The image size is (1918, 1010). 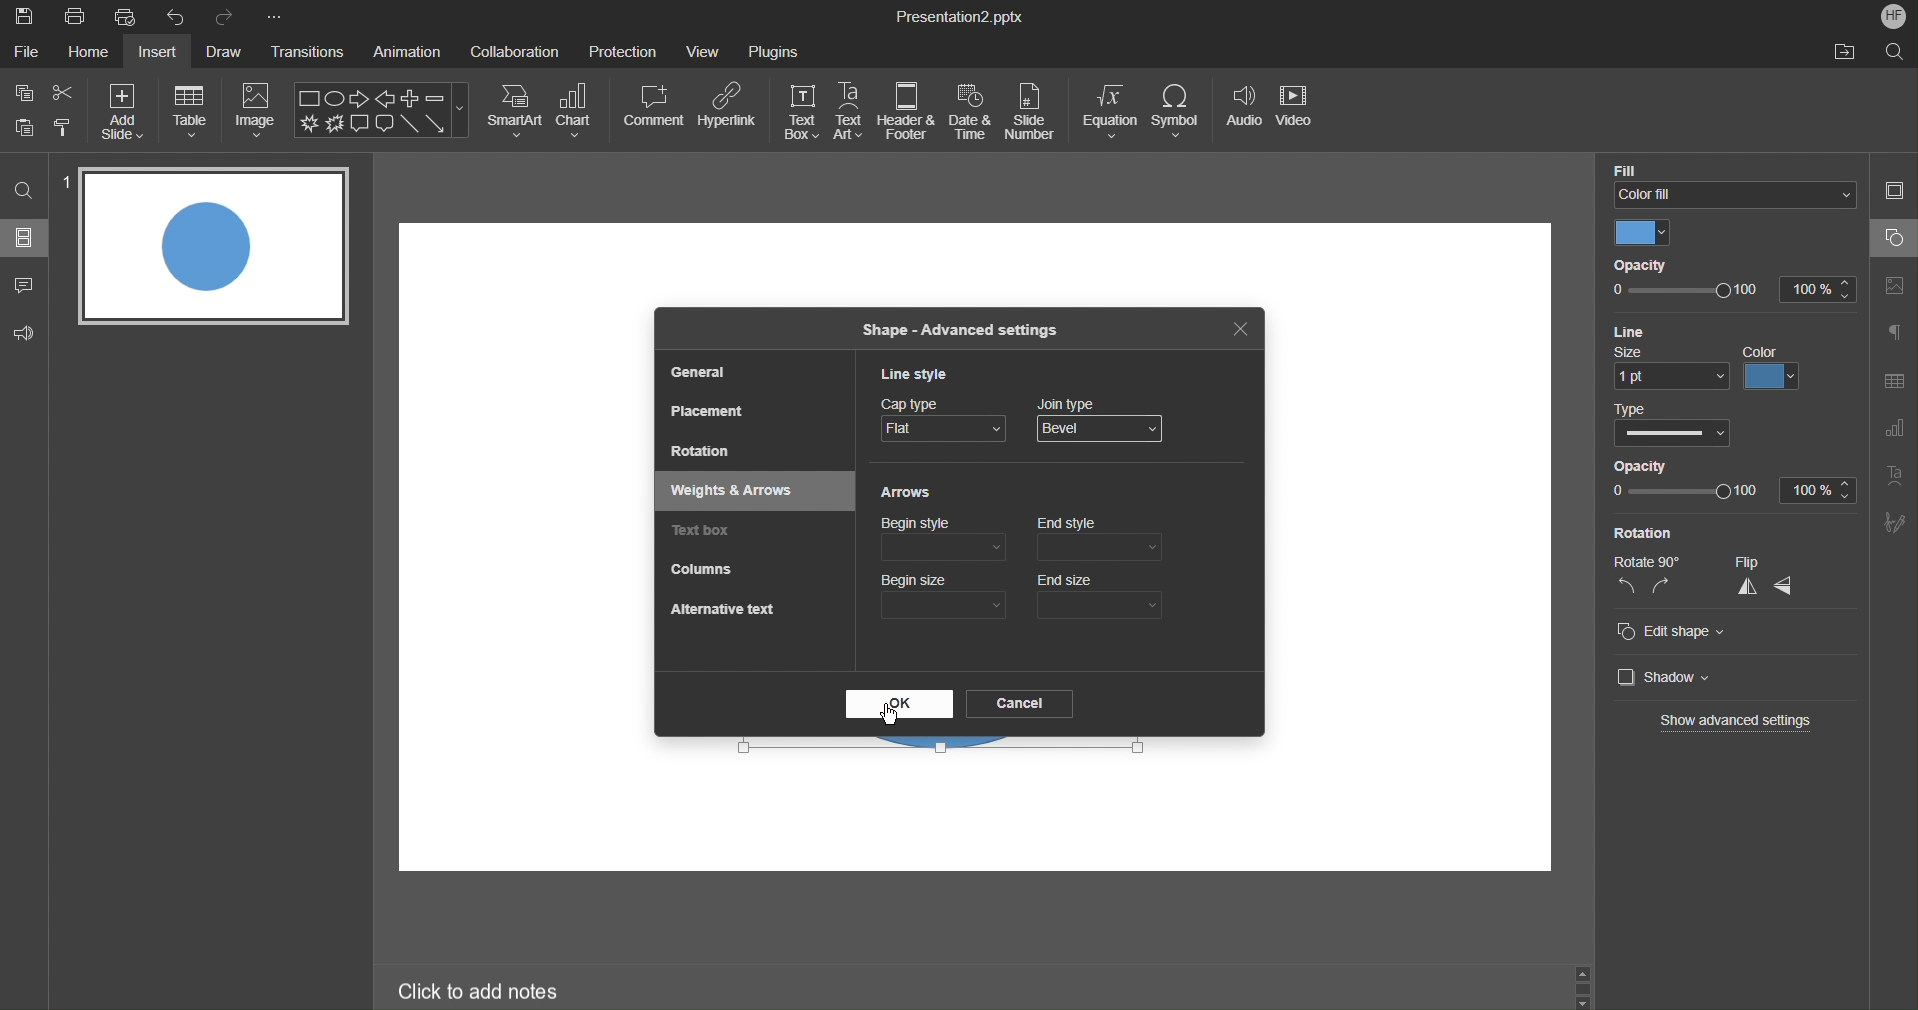 I want to click on Cap Type, so click(x=944, y=423).